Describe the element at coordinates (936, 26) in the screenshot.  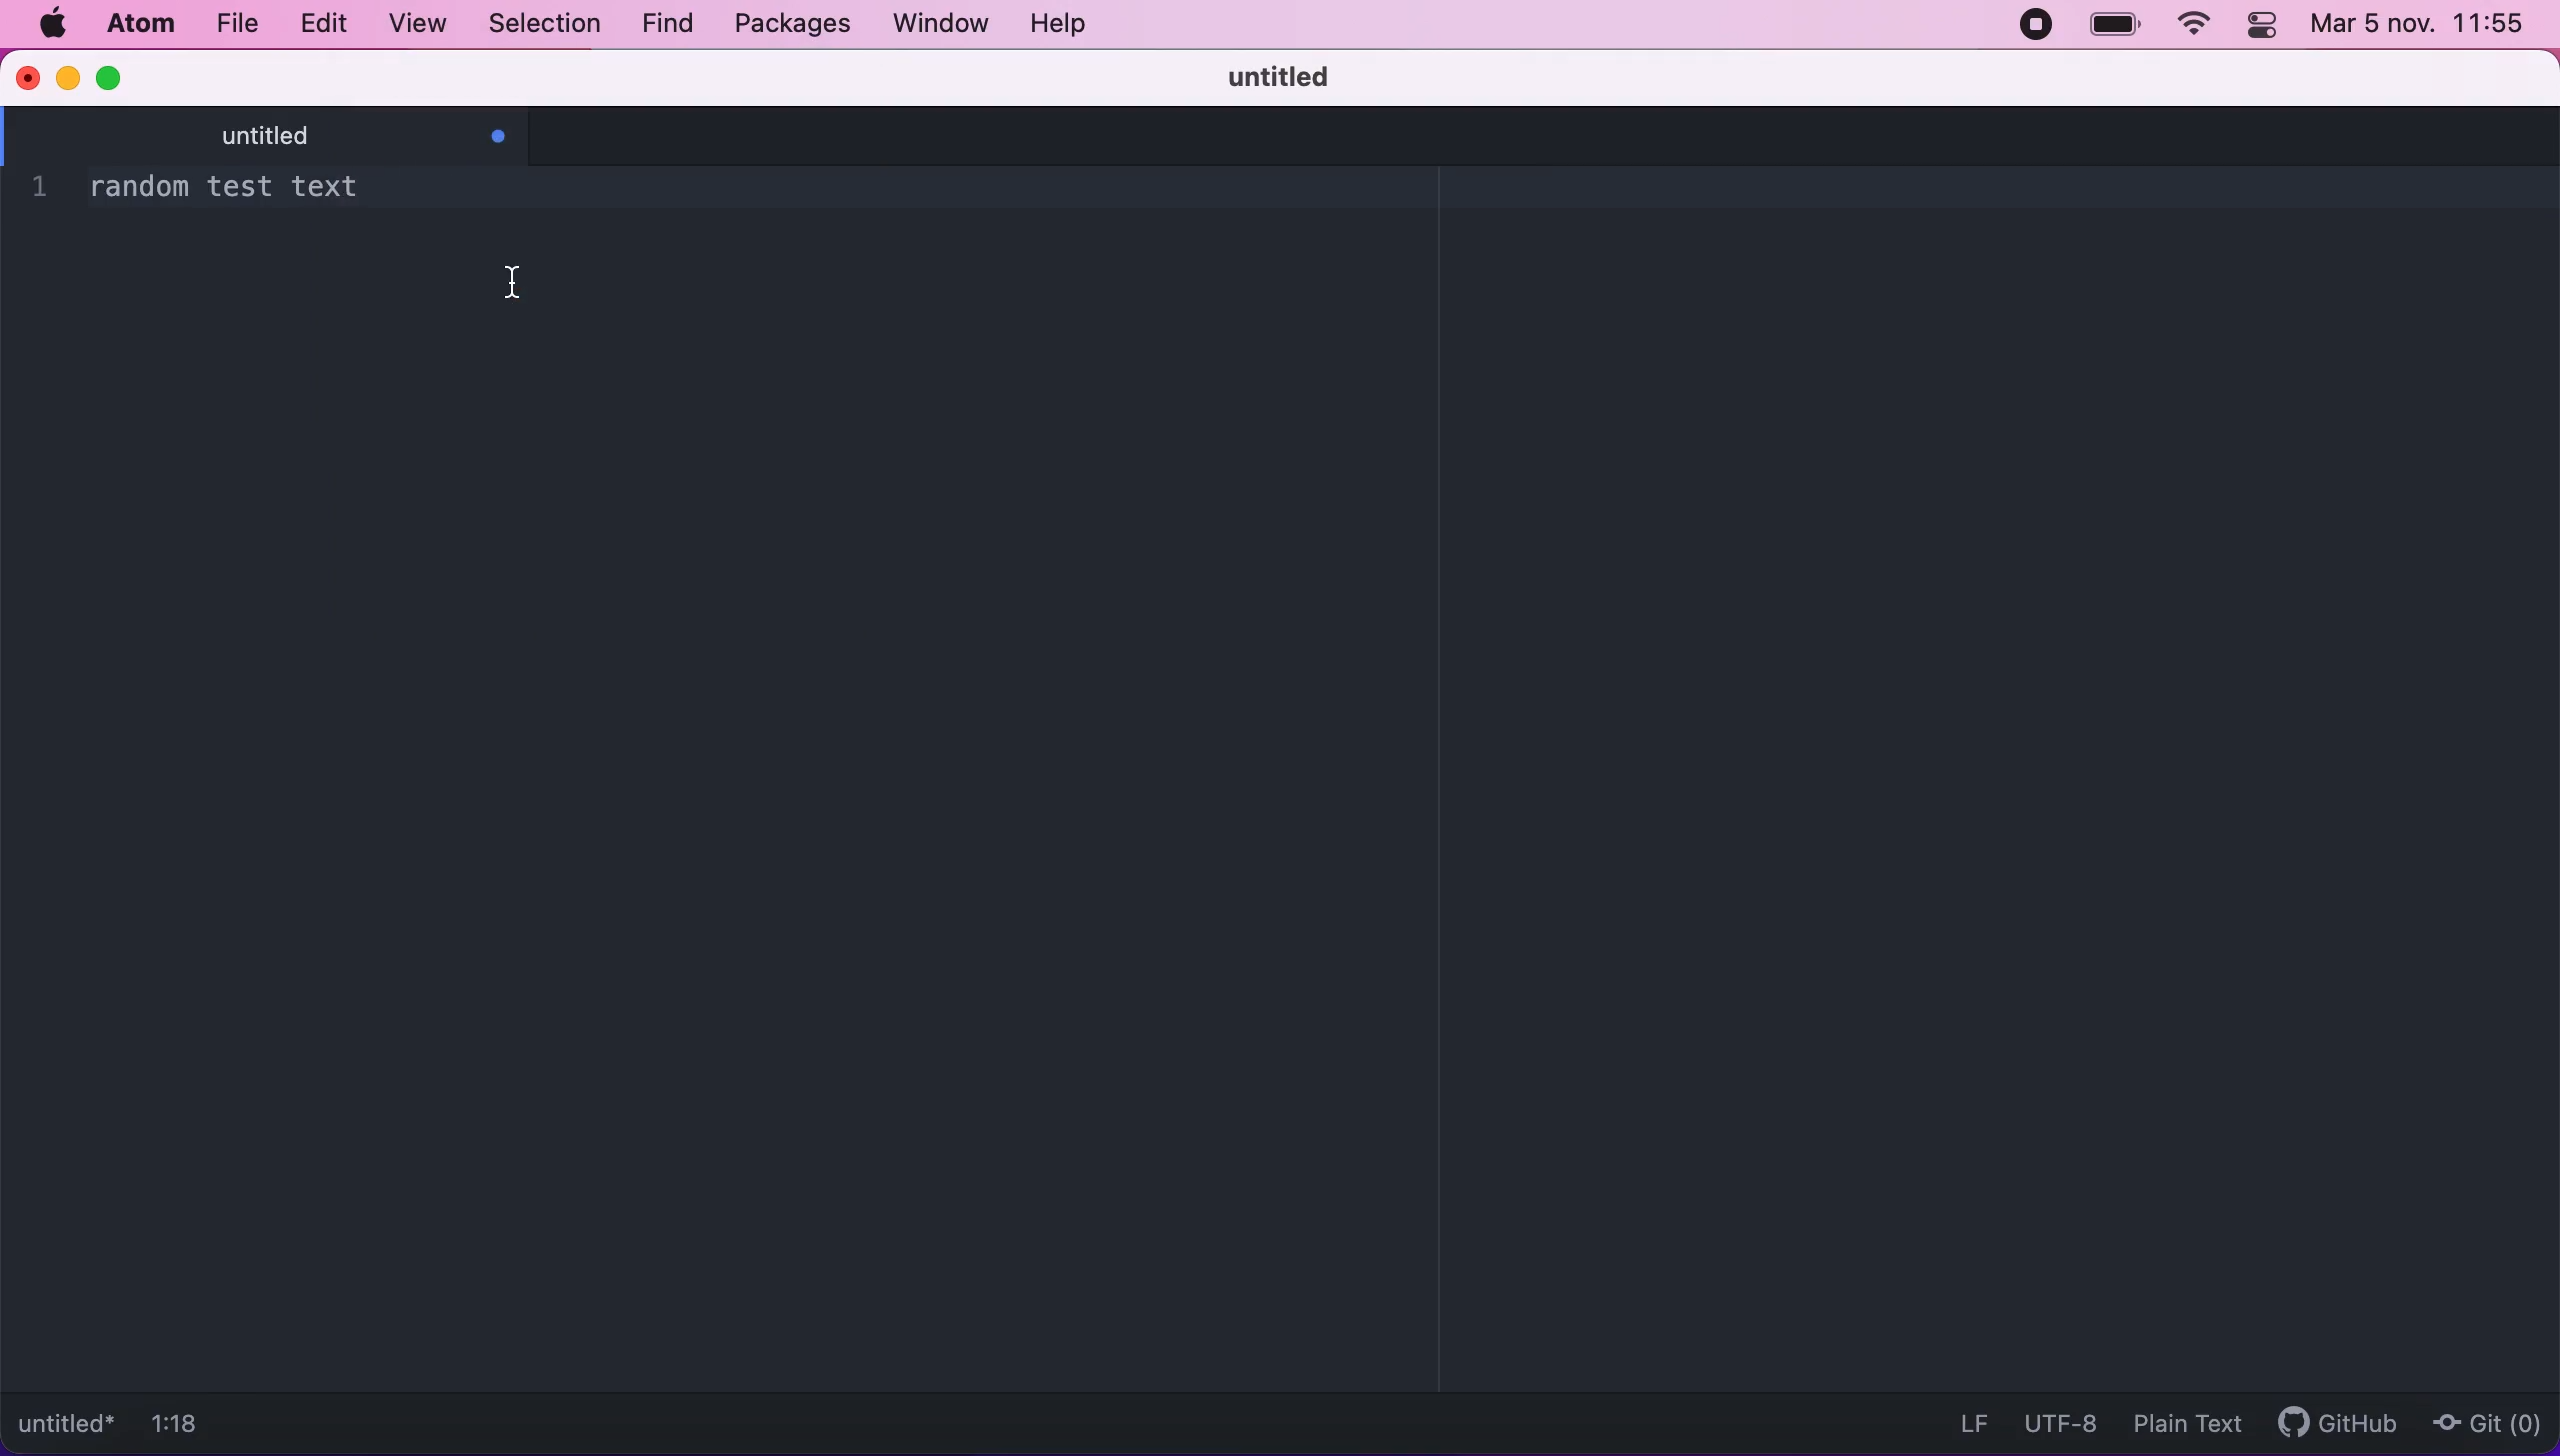
I see `window` at that location.